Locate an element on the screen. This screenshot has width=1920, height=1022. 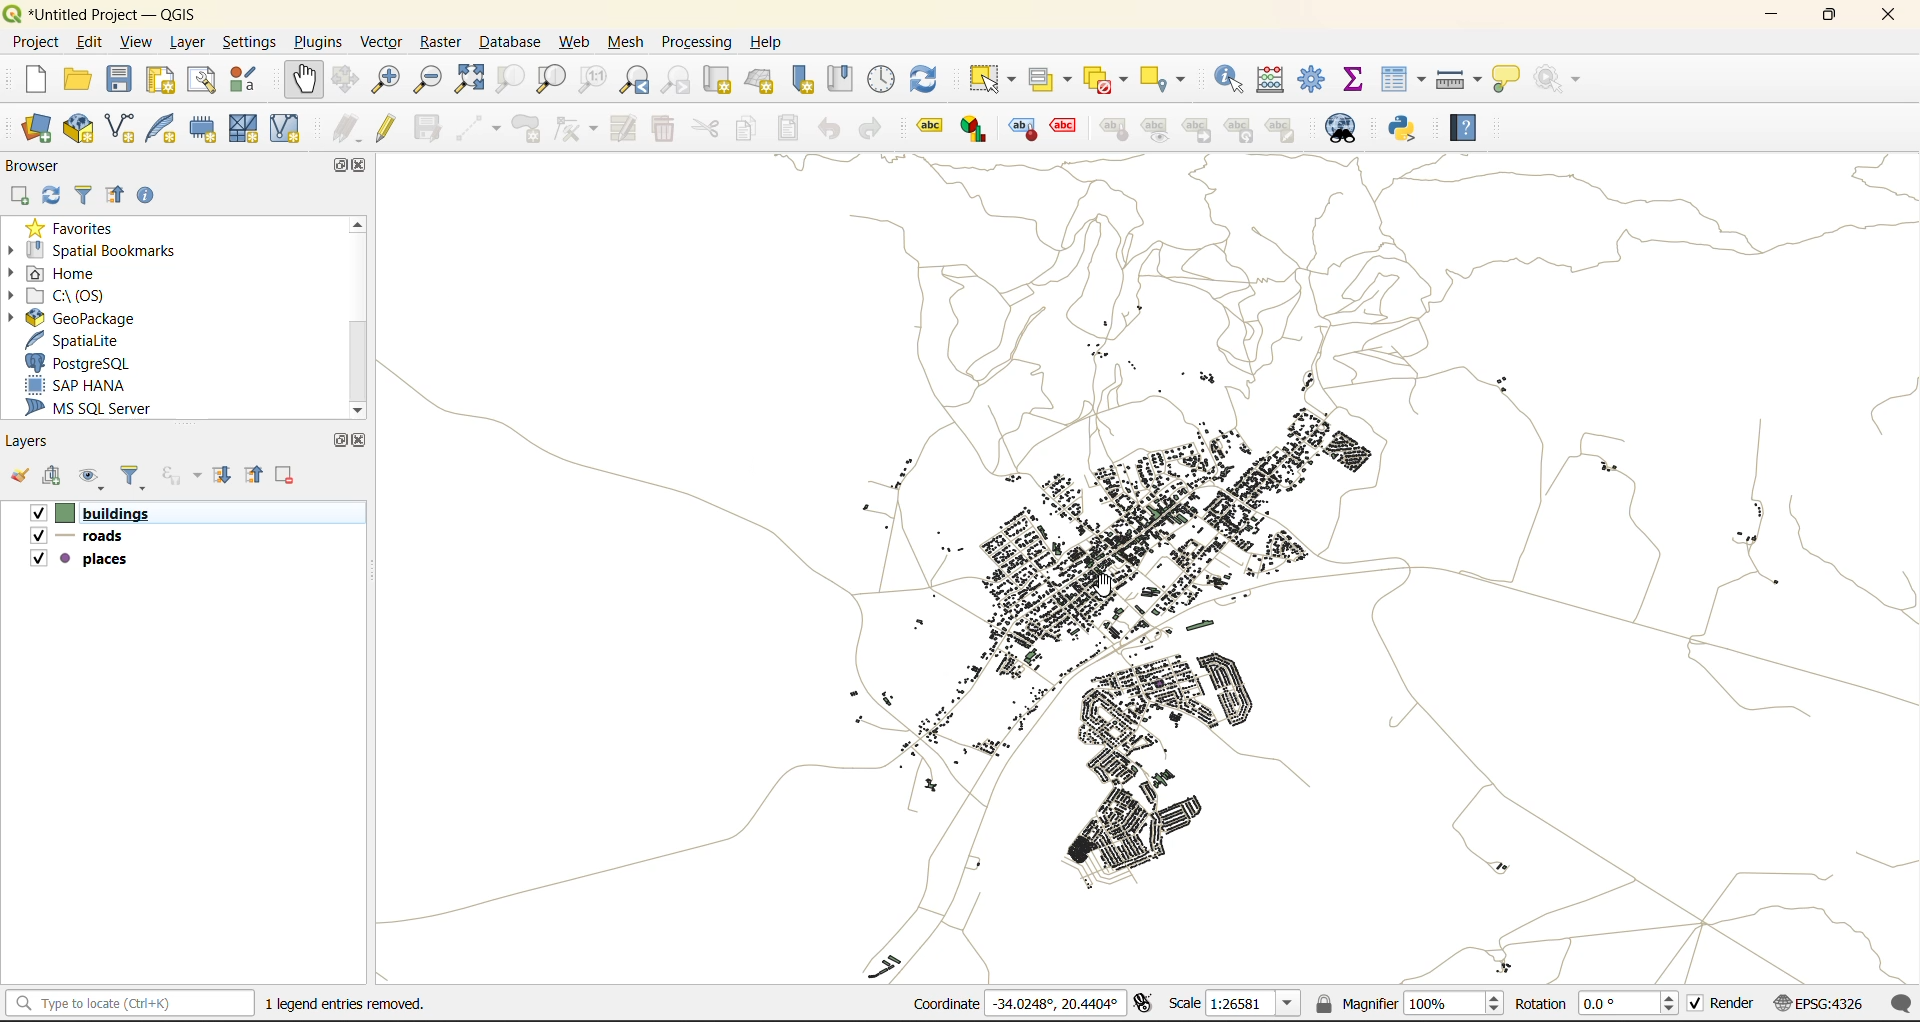
style manager is located at coordinates (250, 79).